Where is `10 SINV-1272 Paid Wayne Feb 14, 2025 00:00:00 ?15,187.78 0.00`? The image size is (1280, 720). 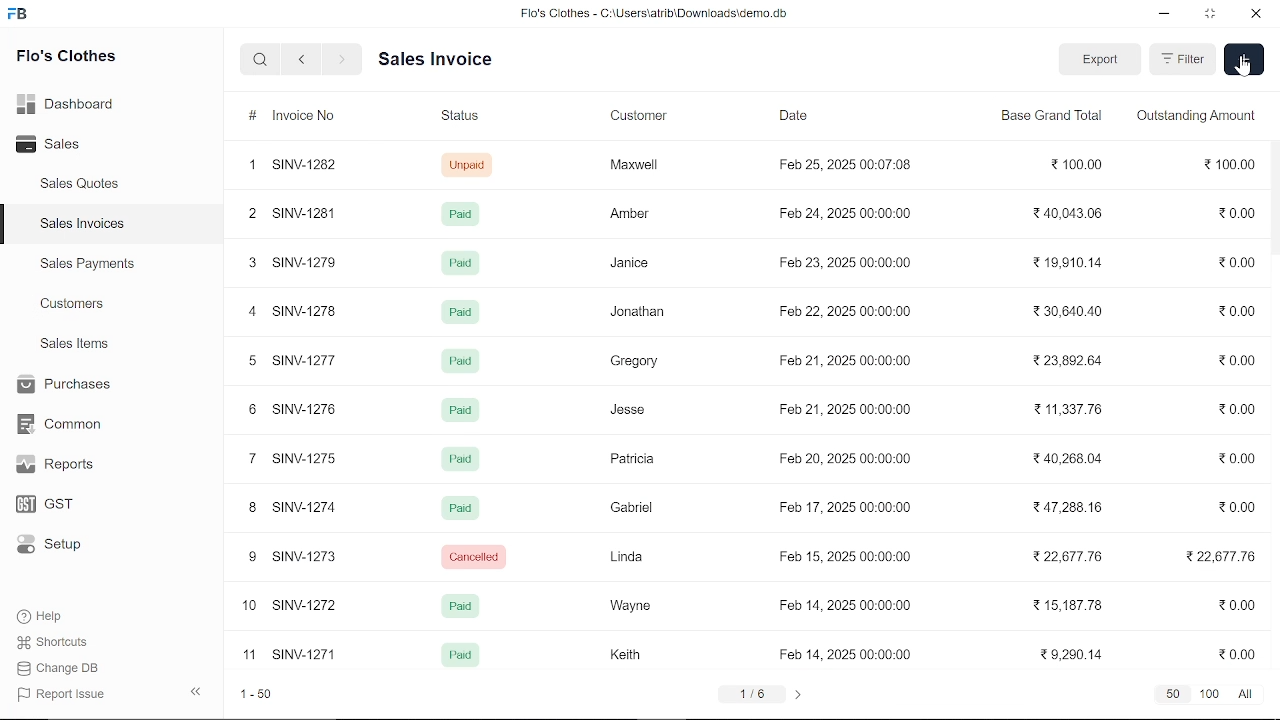
10 SINV-1272 Paid Wayne Feb 14, 2025 00:00:00 ?15,187.78 0.00 is located at coordinates (757, 605).